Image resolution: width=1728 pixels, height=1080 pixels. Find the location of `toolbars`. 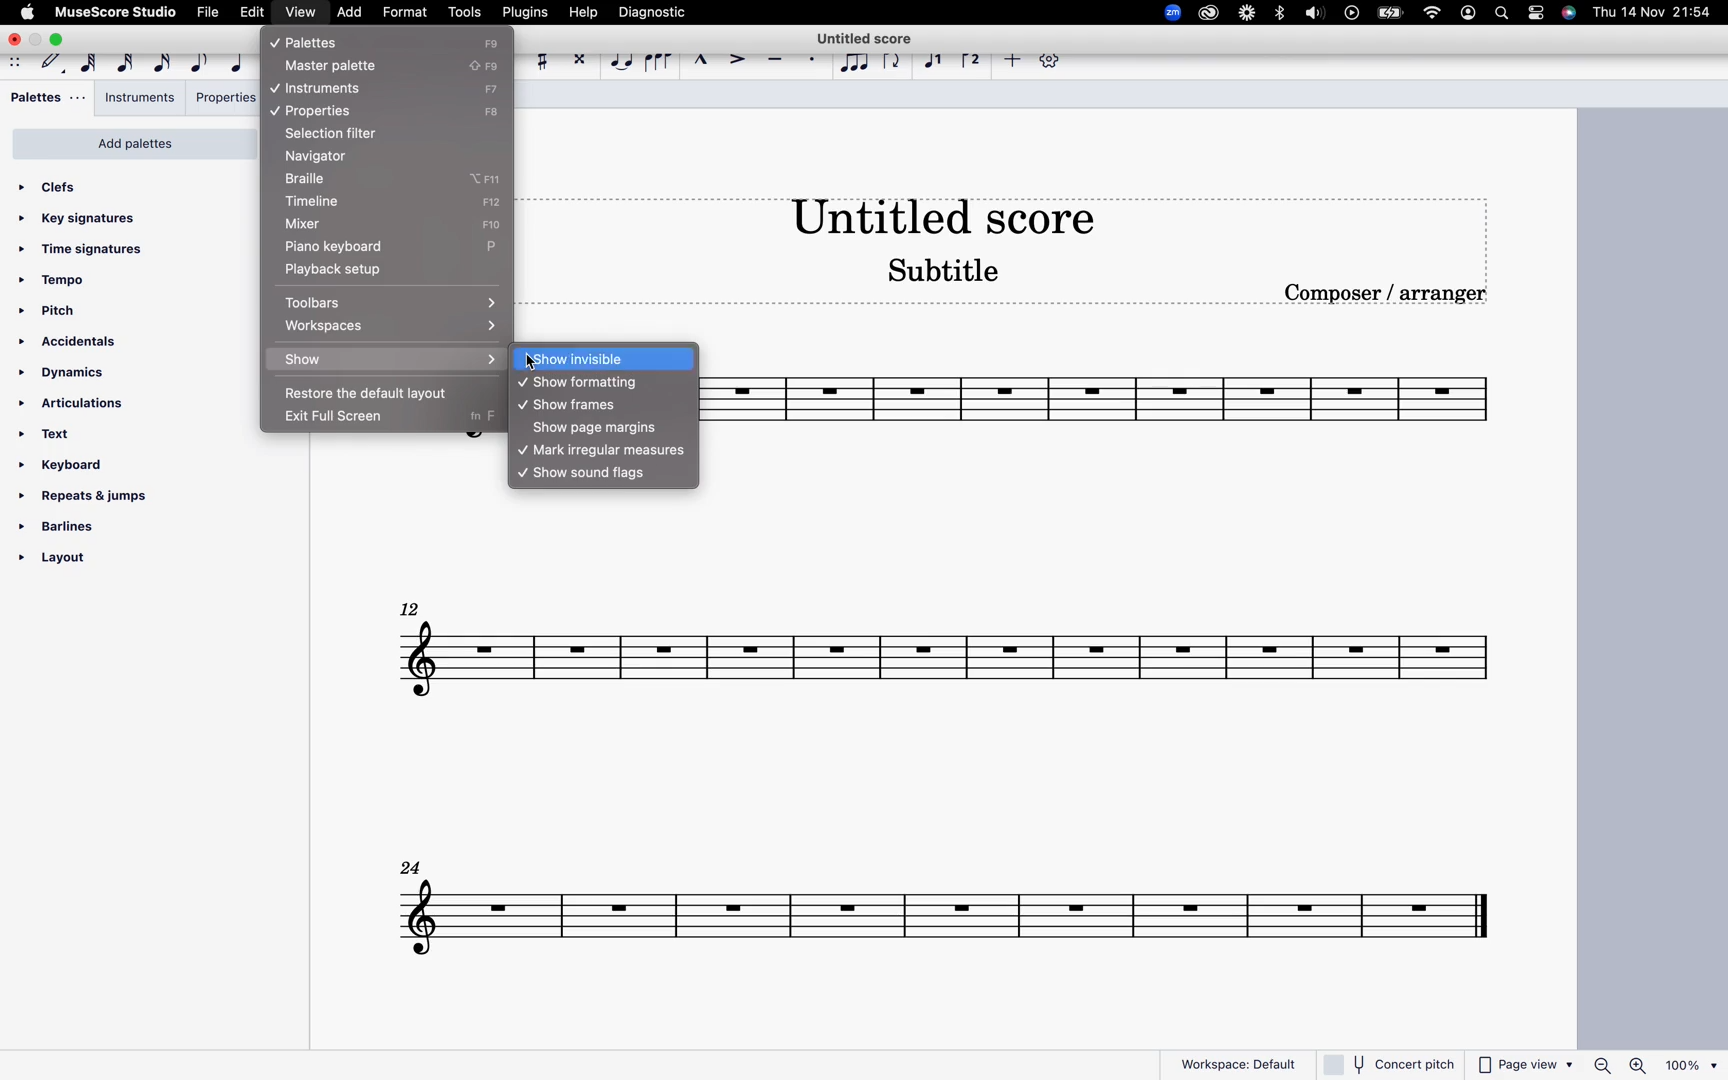

toolbars is located at coordinates (391, 301).